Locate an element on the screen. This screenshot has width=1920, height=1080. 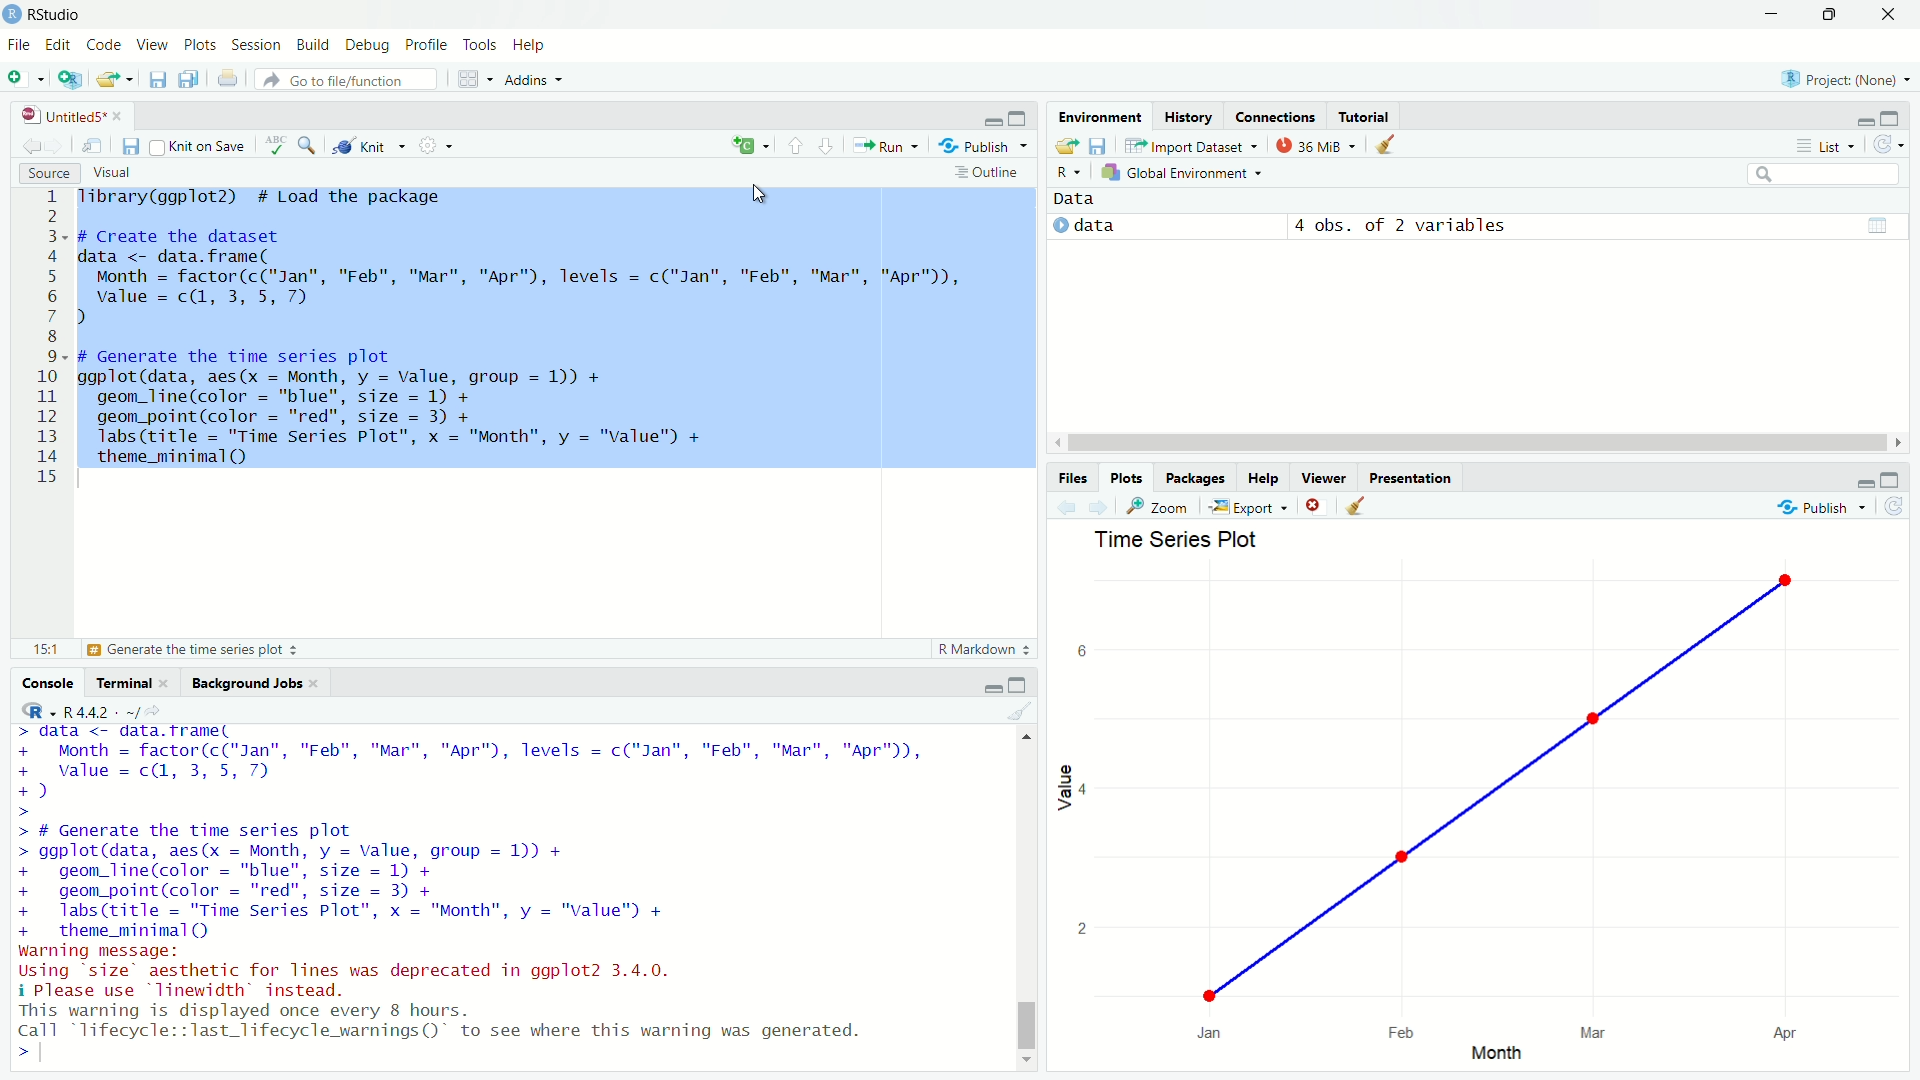
go to previous section/chunk is located at coordinates (792, 147).